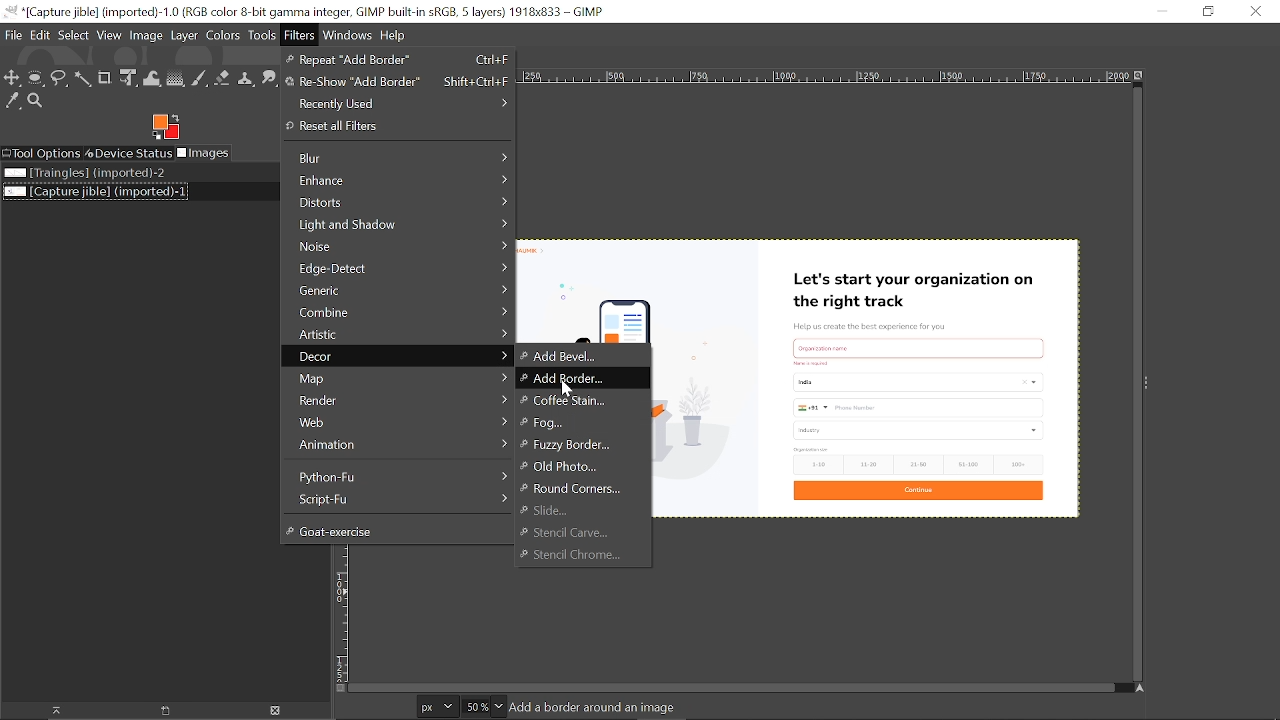  I want to click on Raise the image display, so click(51, 711).